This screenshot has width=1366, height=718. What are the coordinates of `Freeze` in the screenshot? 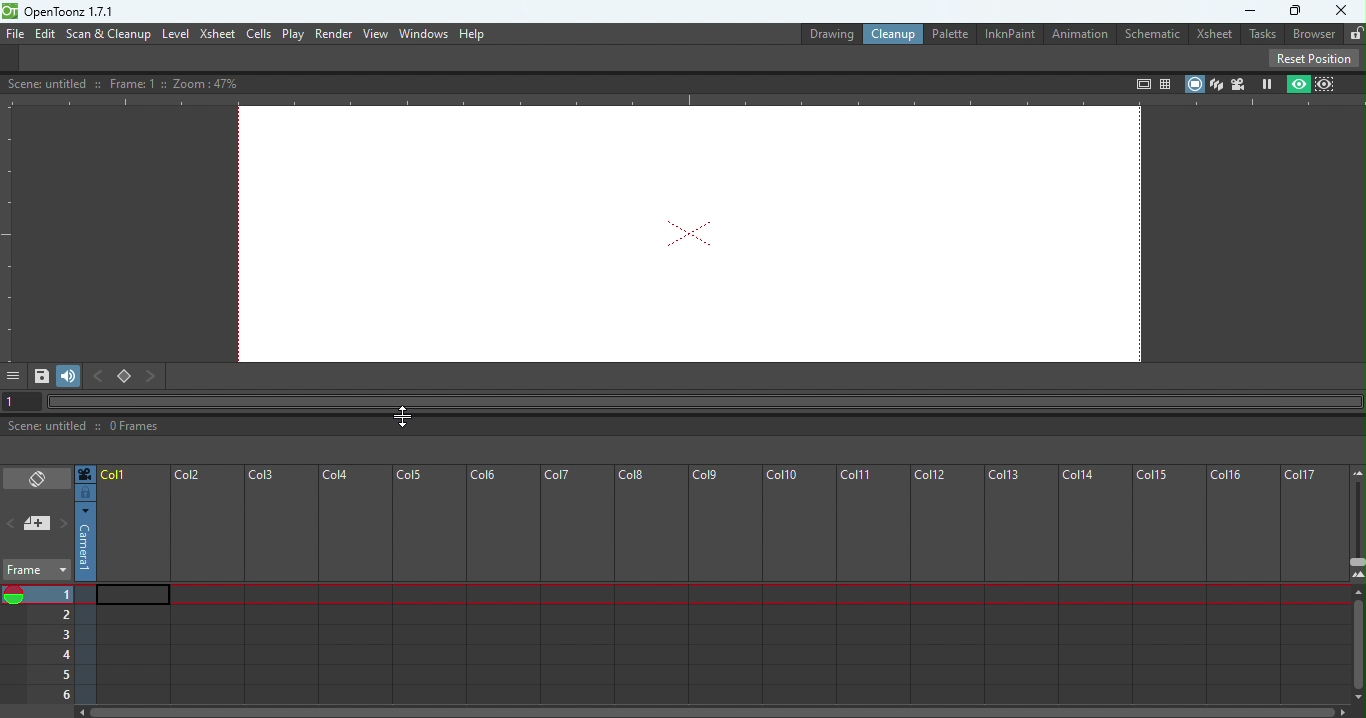 It's located at (1267, 83).